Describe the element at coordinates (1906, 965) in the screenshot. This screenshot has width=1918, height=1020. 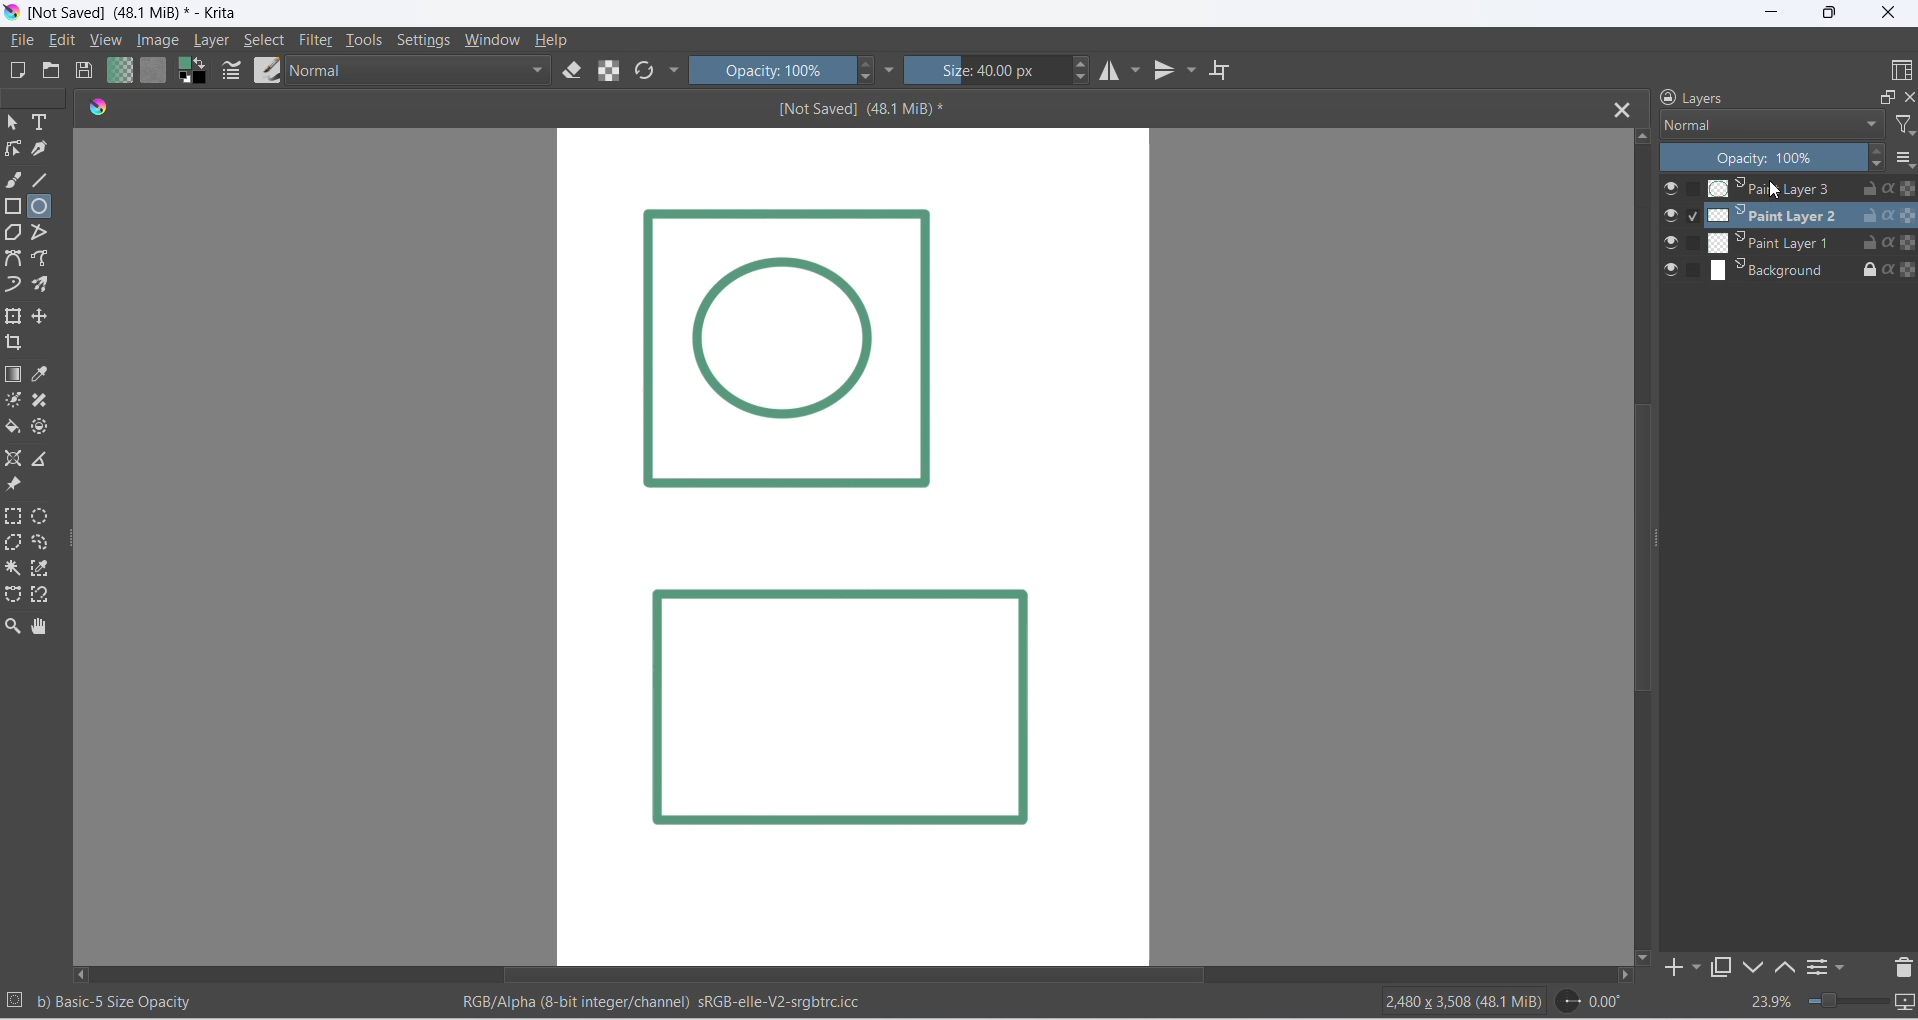
I see `delete` at that location.